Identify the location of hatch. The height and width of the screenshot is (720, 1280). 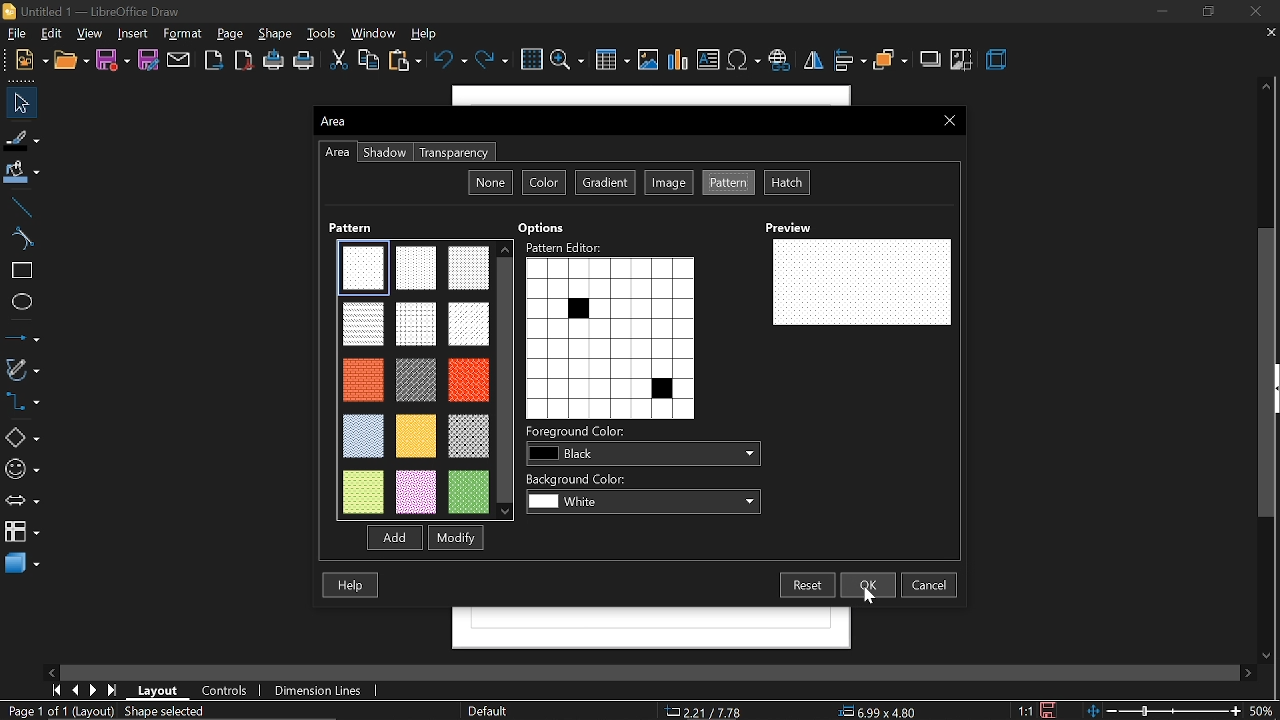
(790, 183).